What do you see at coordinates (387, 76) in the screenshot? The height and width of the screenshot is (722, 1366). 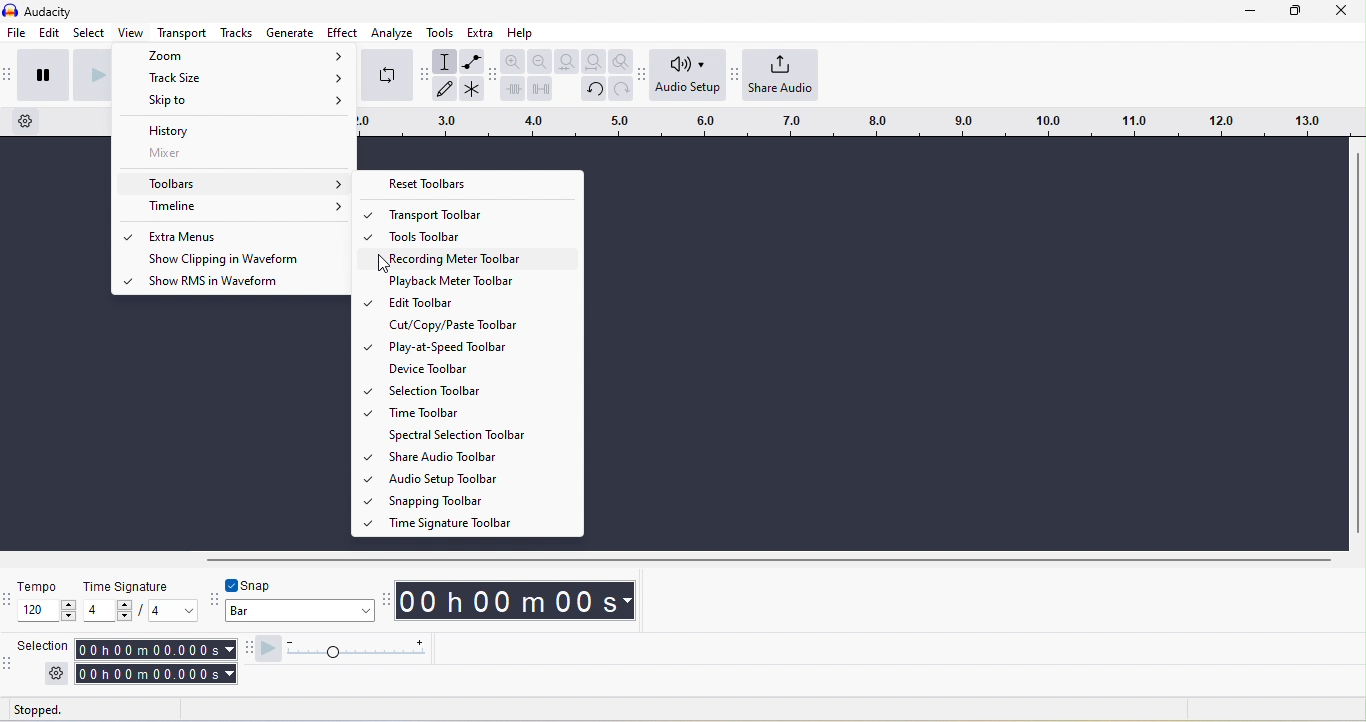 I see `enable loop` at bounding box center [387, 76].